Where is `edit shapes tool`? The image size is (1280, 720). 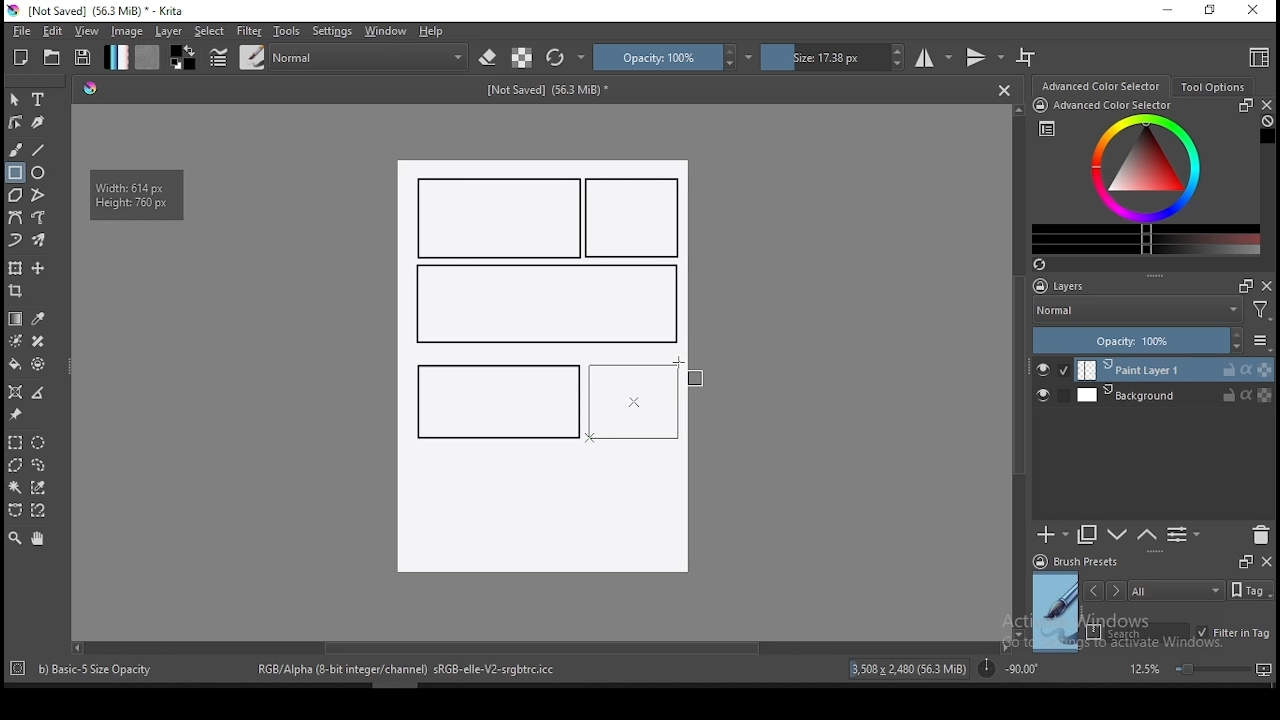
edit shapes tool is located at coordinates (15, 121).